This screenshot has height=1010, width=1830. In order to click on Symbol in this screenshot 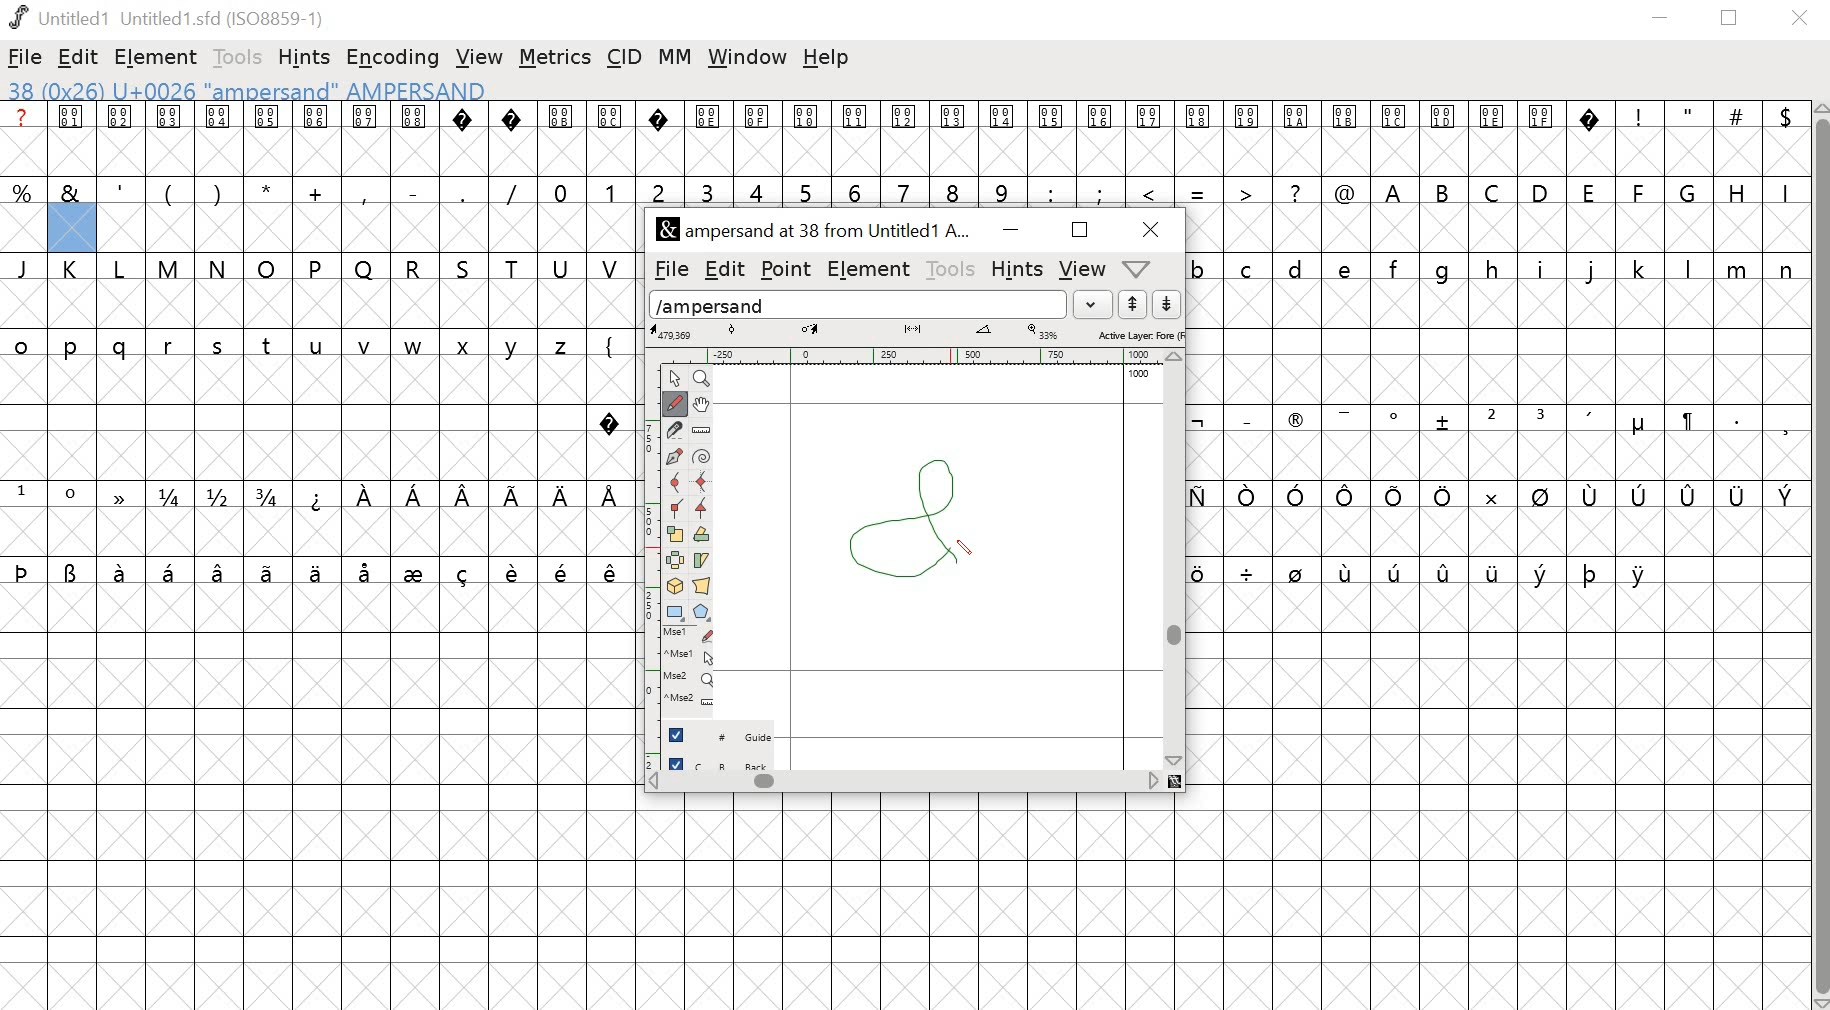, I will do `click(1638, 426)`.